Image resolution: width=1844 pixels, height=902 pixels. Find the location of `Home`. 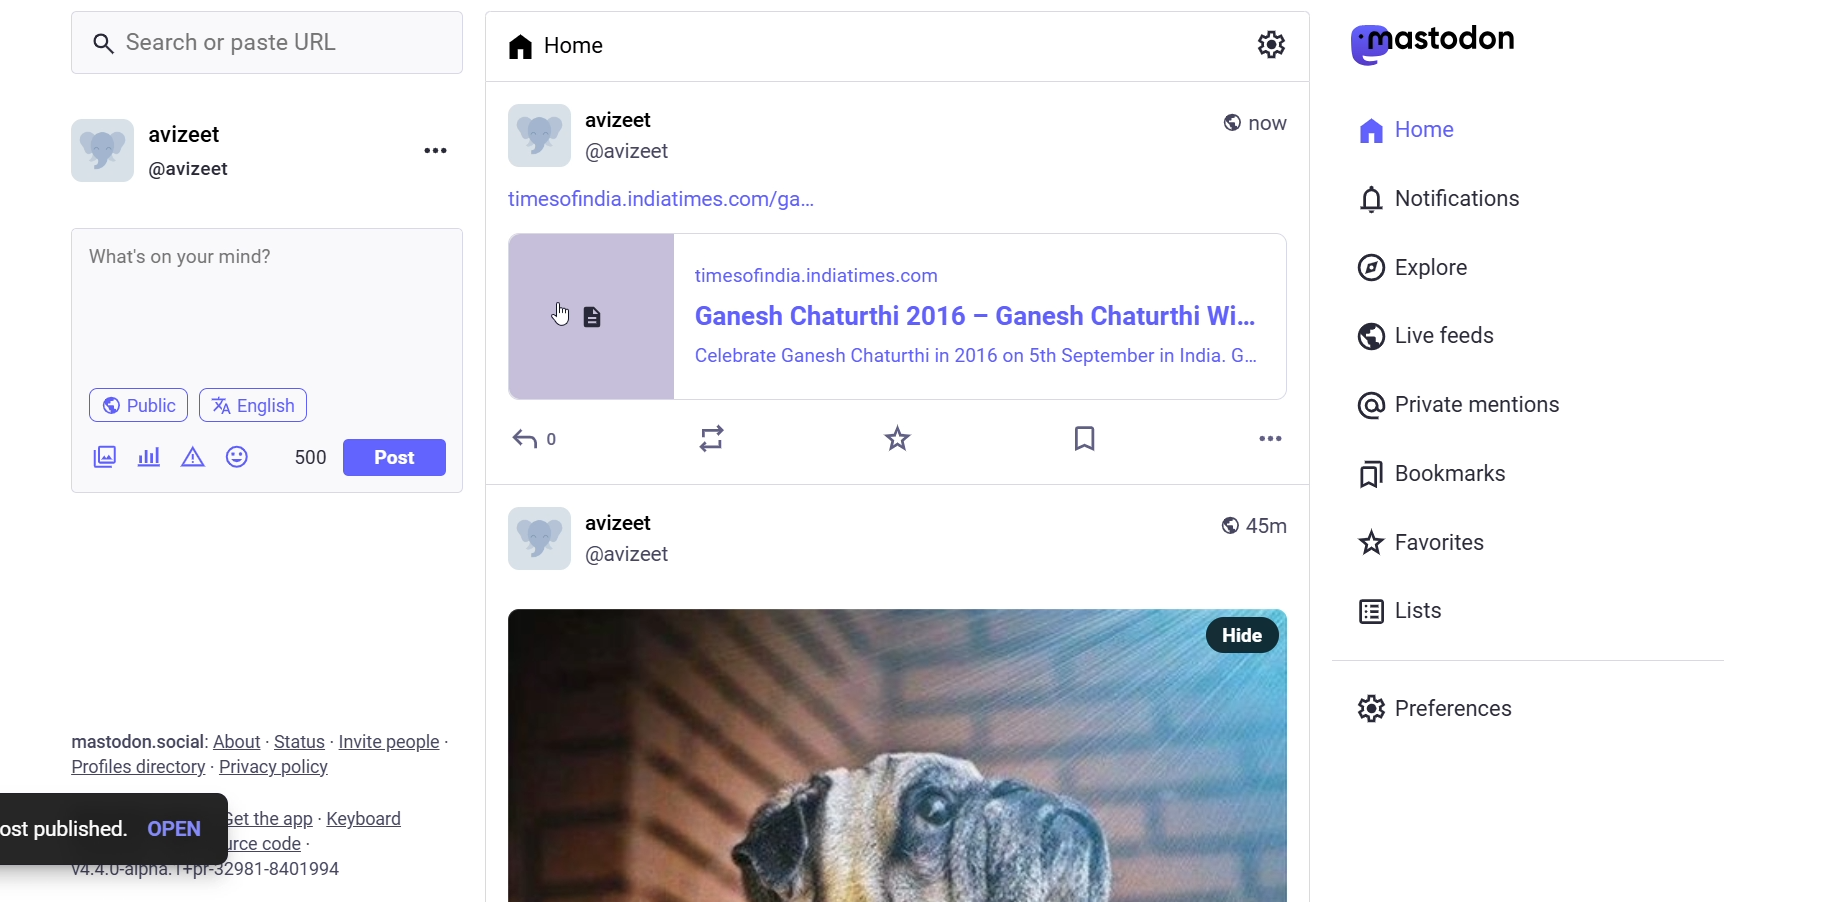

Home is located at coordinates (561, 48).